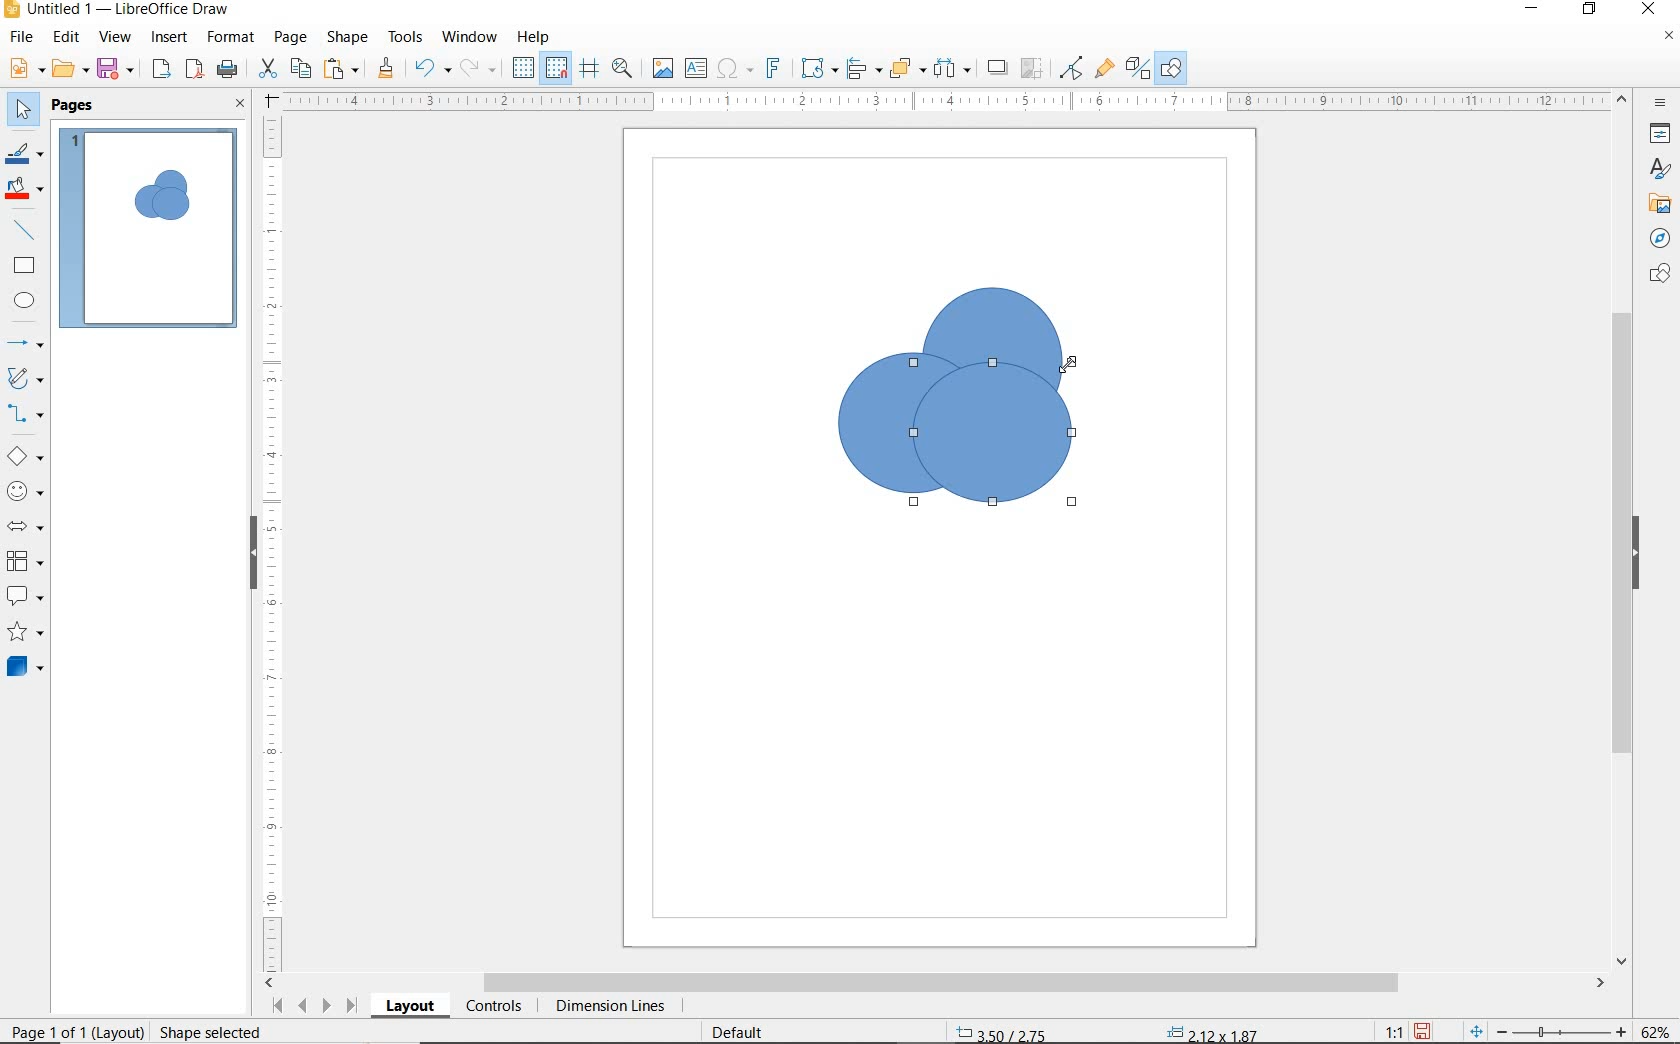 The height and width of the screenshot is (1044, 1680). What do you see at coordinates (1661, 104) in the screenshot?
I see `SIDEBAR SETTINGS` at bounding box center [1661, 104].